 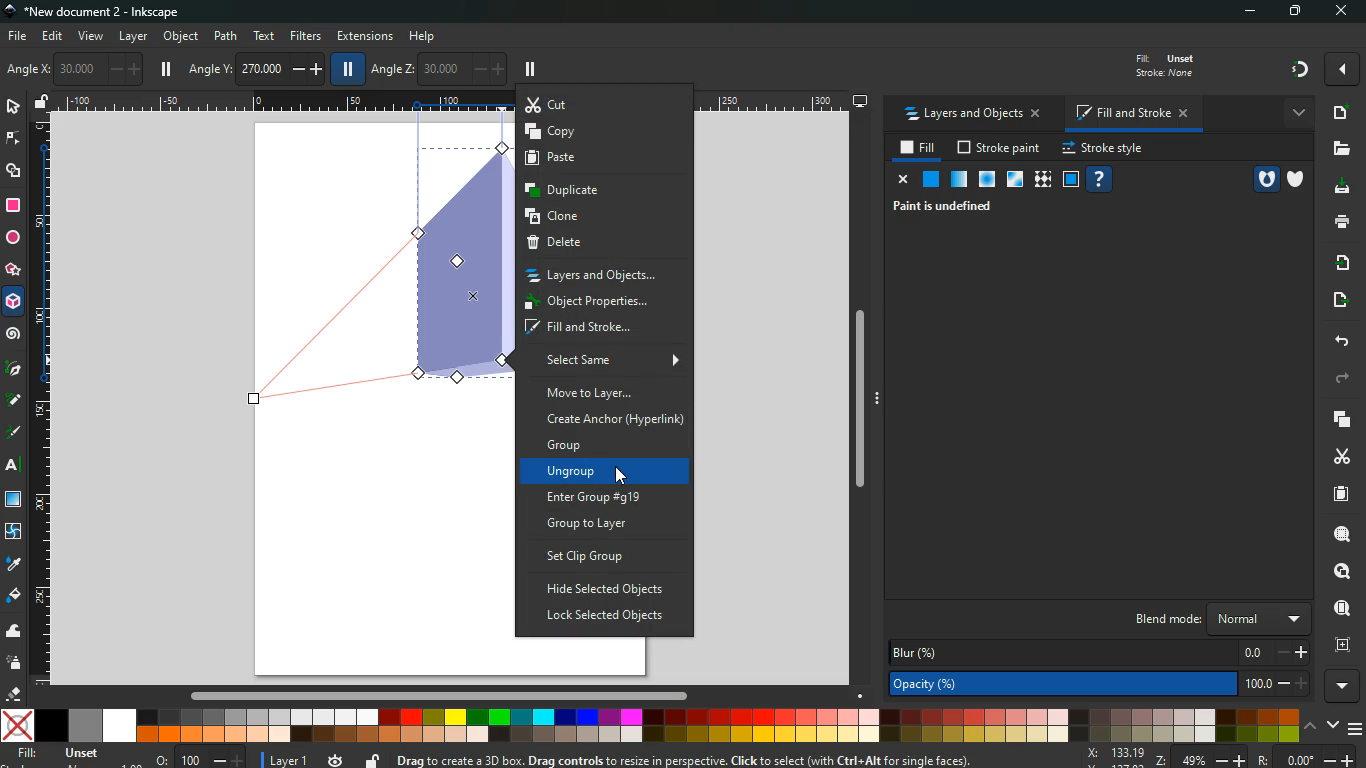 What do you see at coordinates (651, 725) in the screenshot?
I see `color` at bounding box center [651, 725].